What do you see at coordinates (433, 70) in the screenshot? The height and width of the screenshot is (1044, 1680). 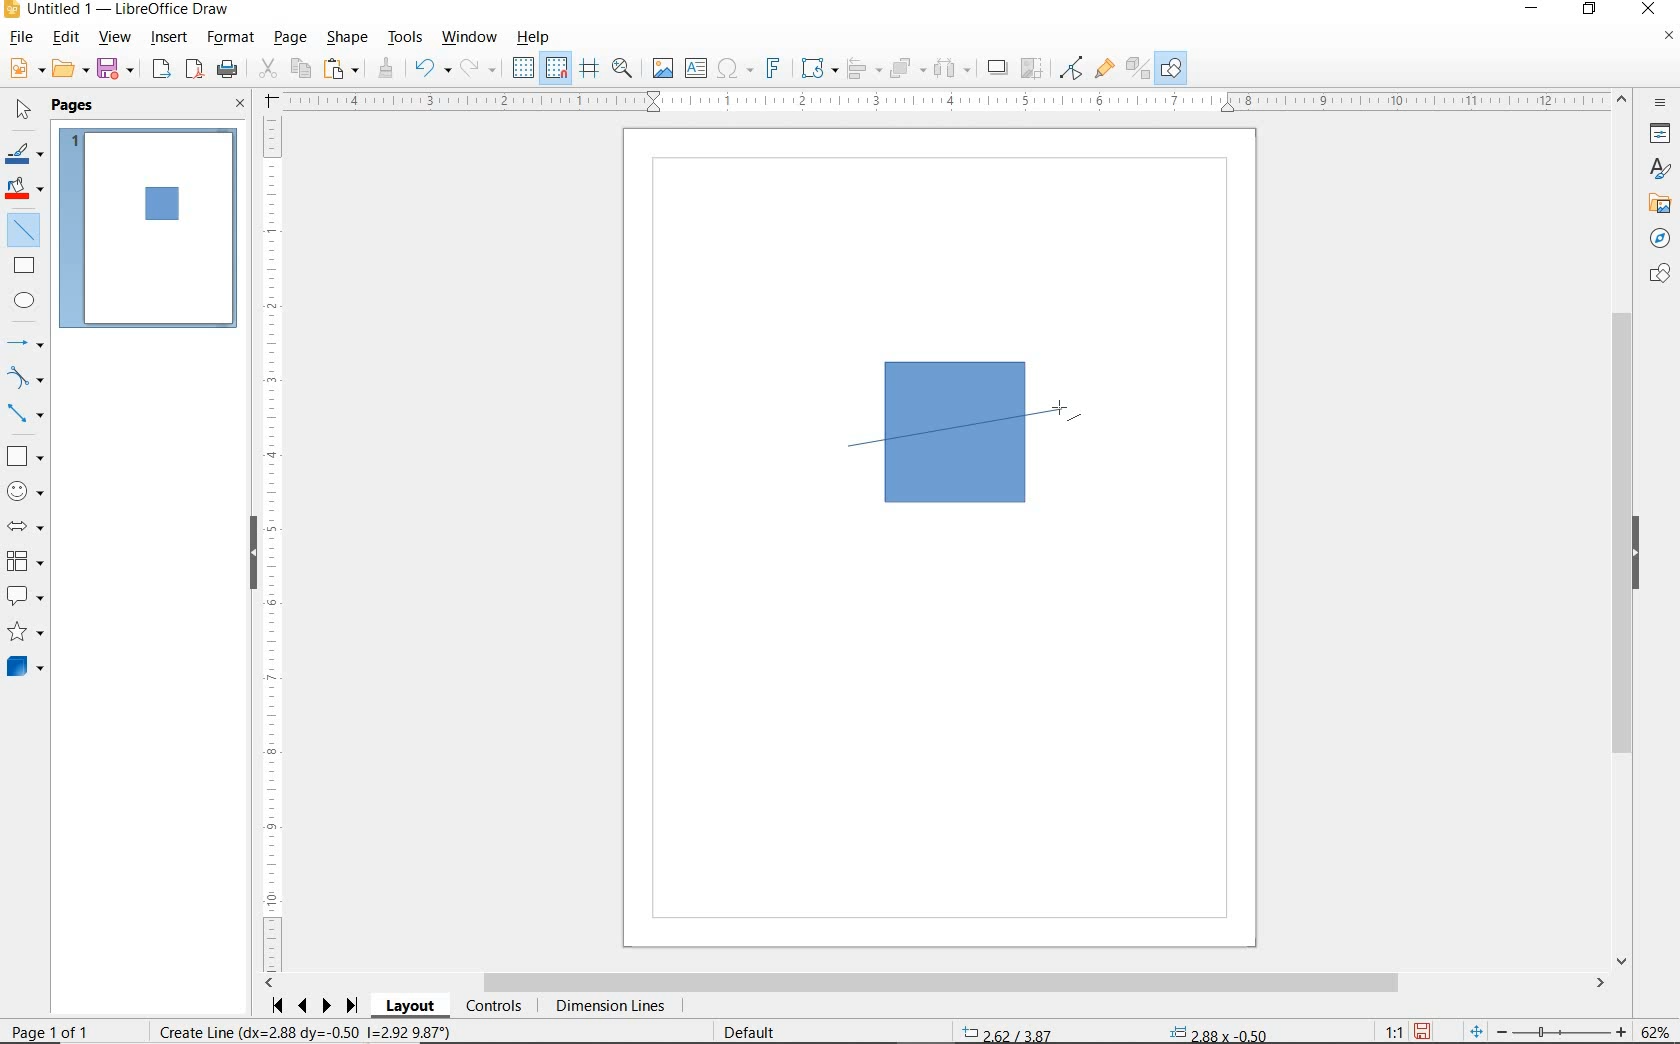 I see `UNDO` at bounding box center [433, 70].